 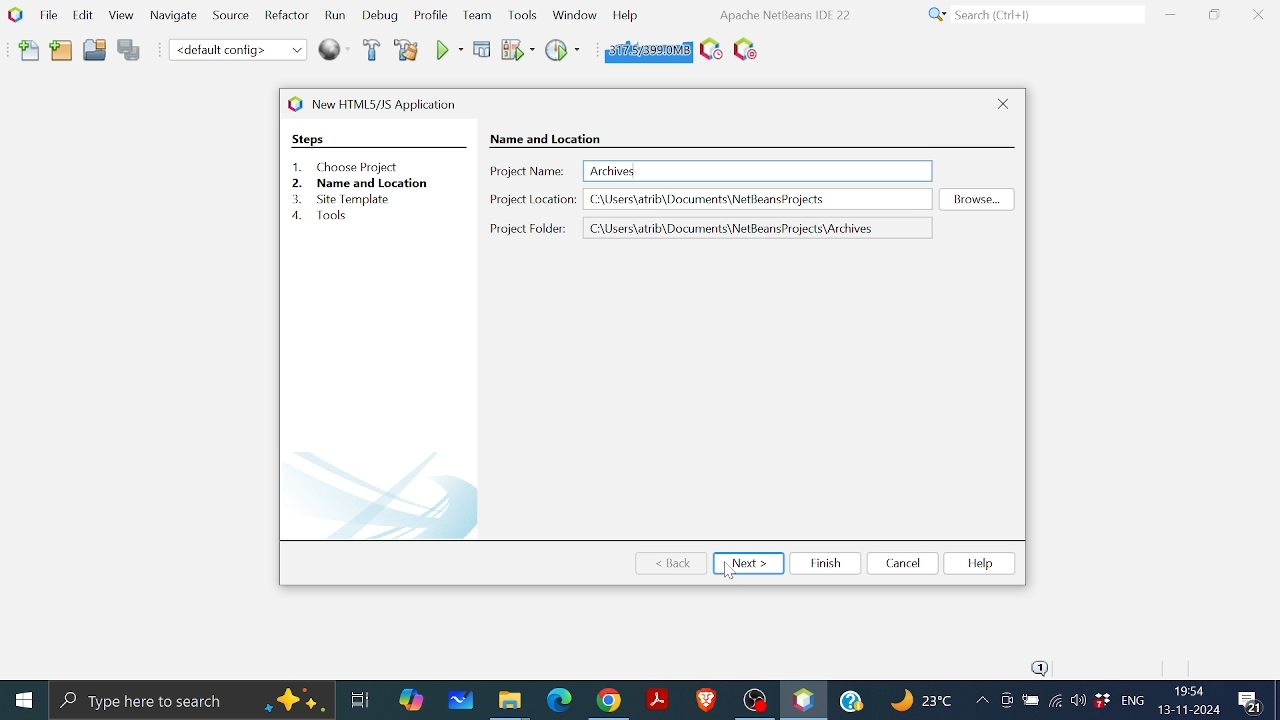 What do you see at coordinates (517, 50) in the screenshot?
I see `Run Project` at bounding box center [517, 50].